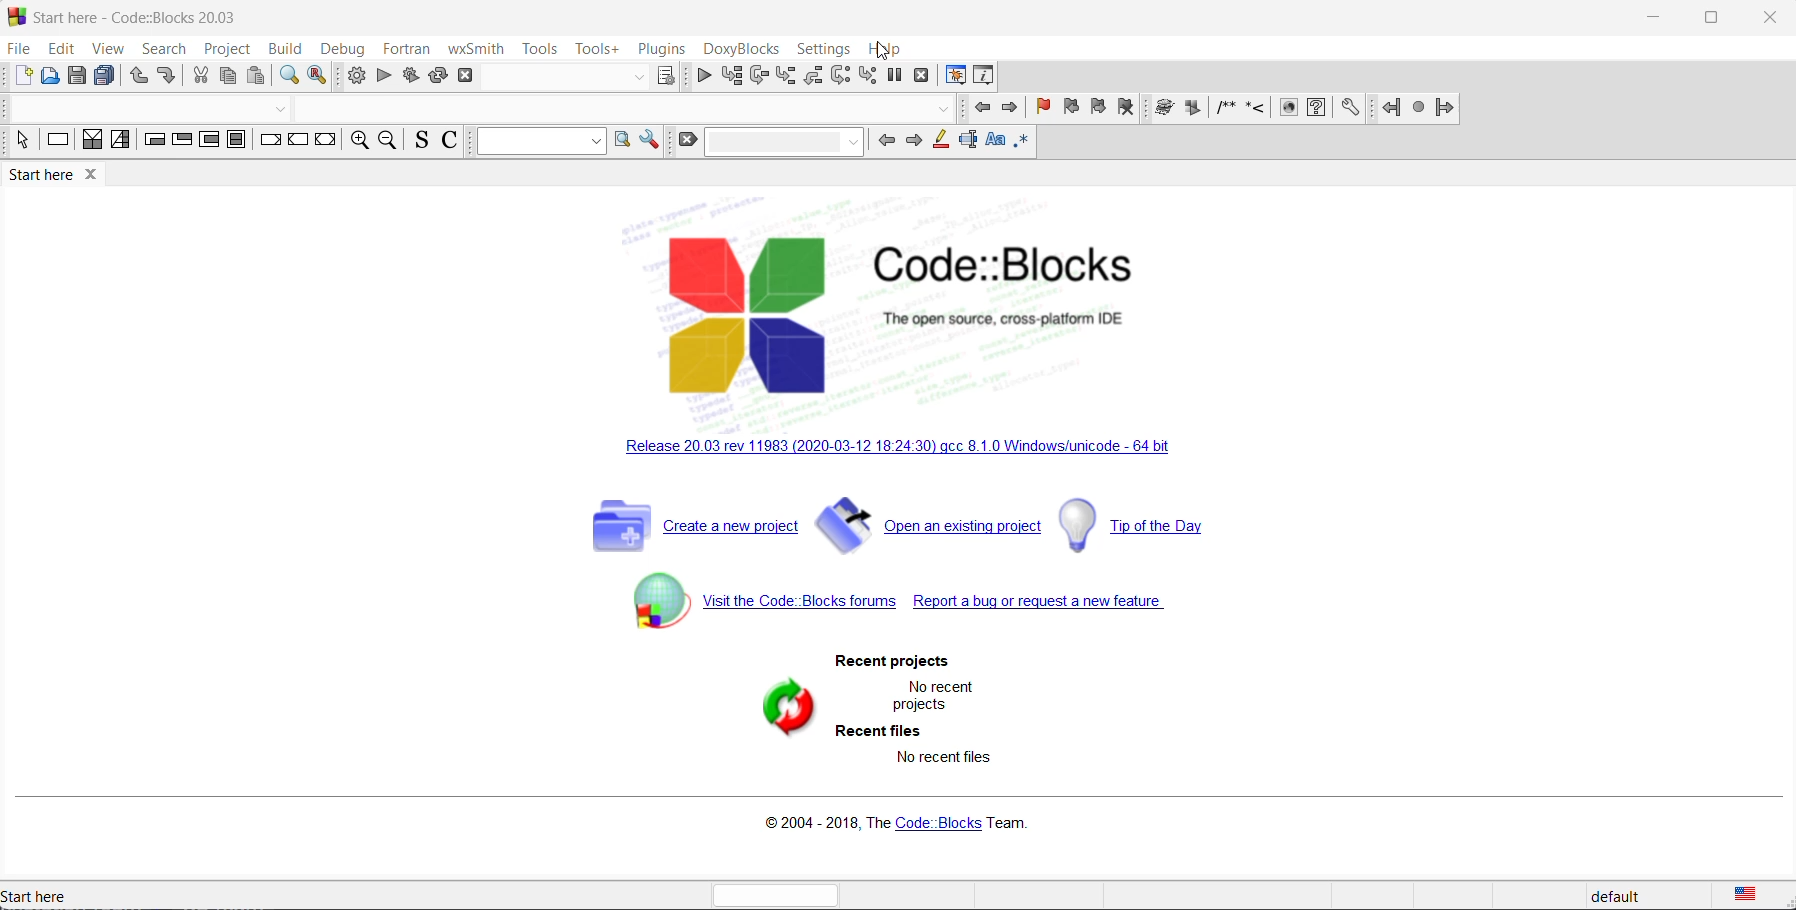 The image size is (1796, 910). What do you see at coordinates (1715, 16) in the screenshot?
I see `maximize` at bounding box center [1715, 16].